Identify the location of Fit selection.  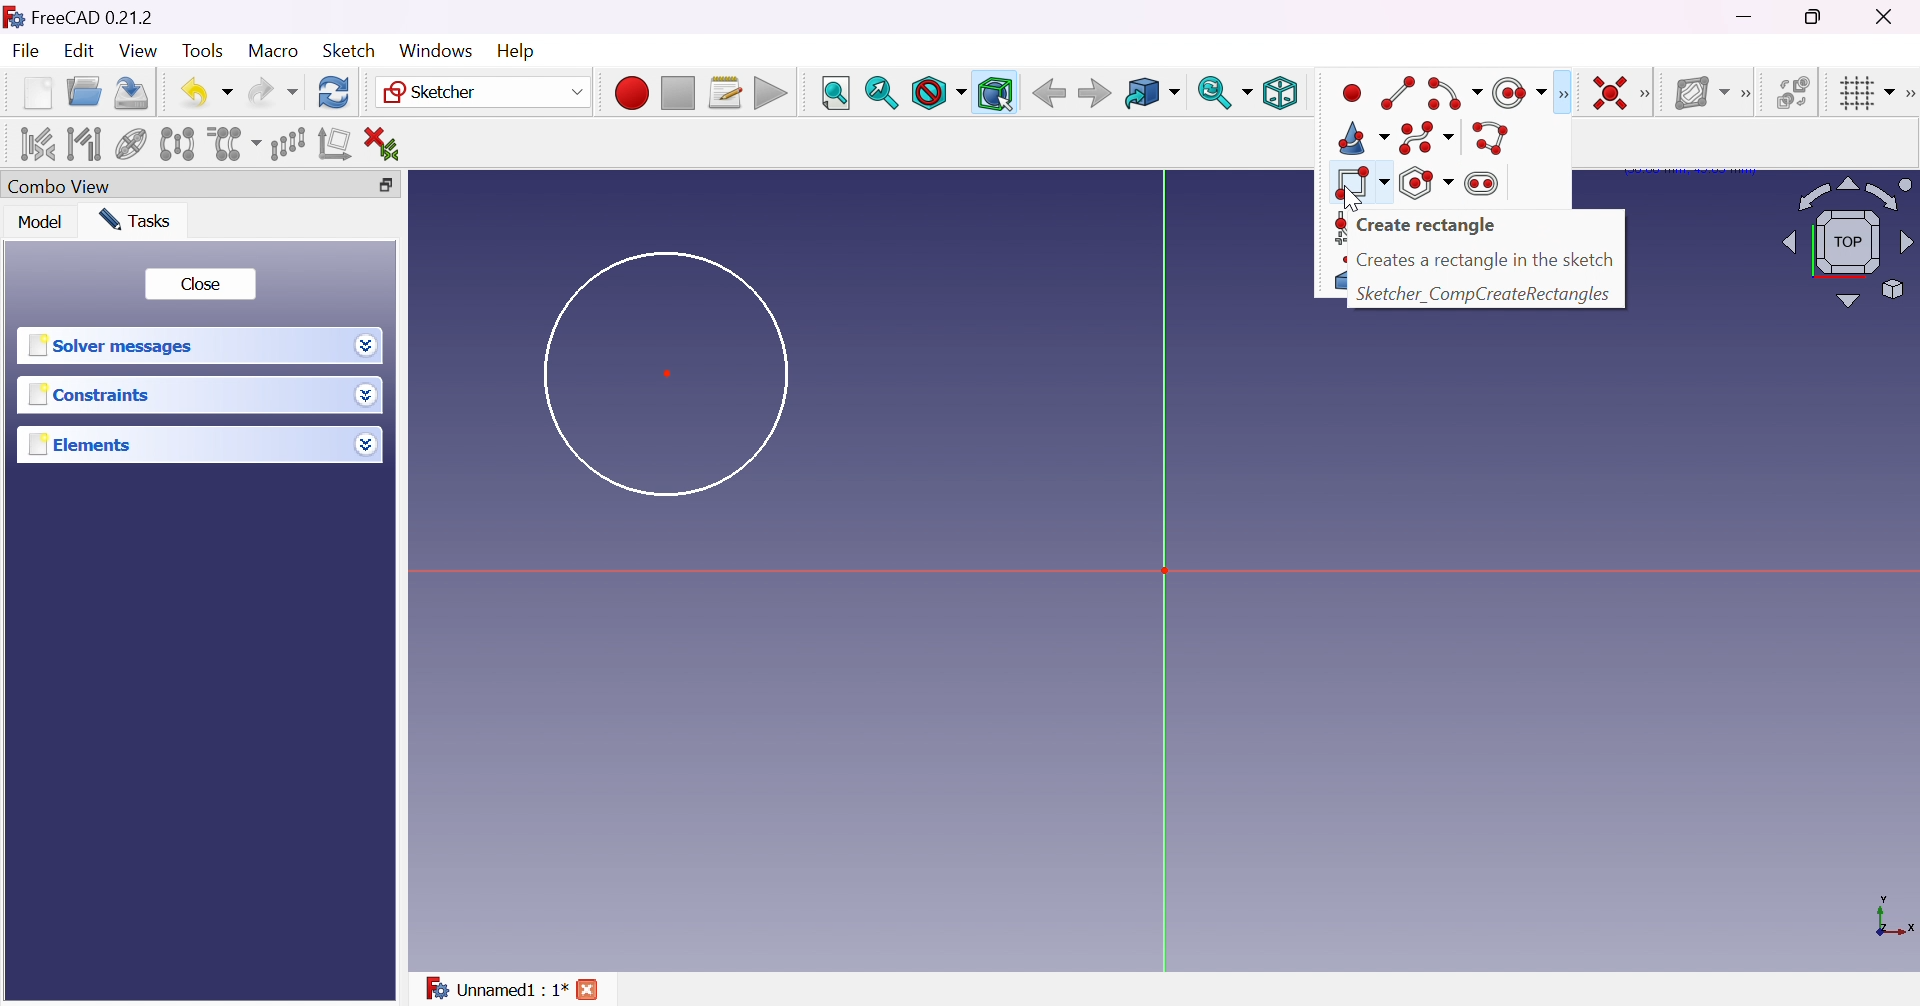
(881, 93).